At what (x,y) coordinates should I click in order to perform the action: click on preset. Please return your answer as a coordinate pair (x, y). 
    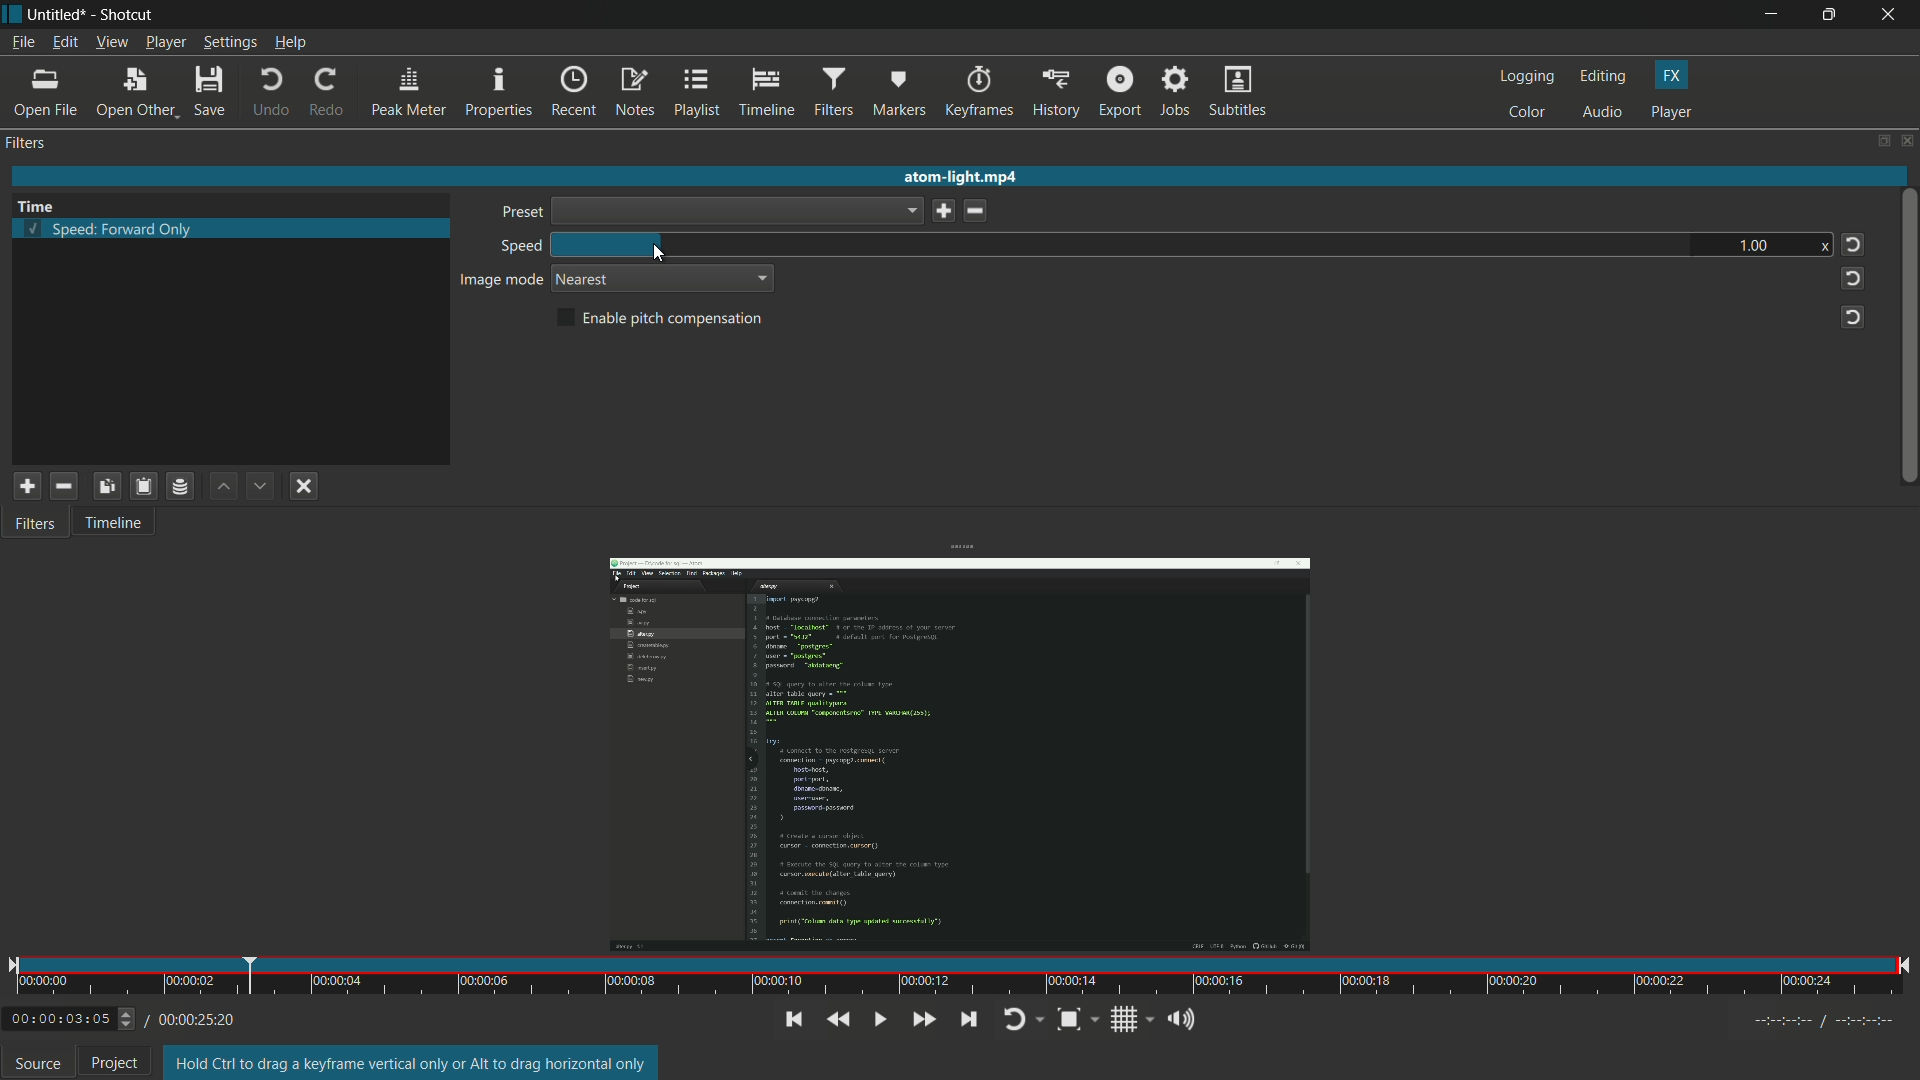
    Looking at the image, I should click on (518, 213).